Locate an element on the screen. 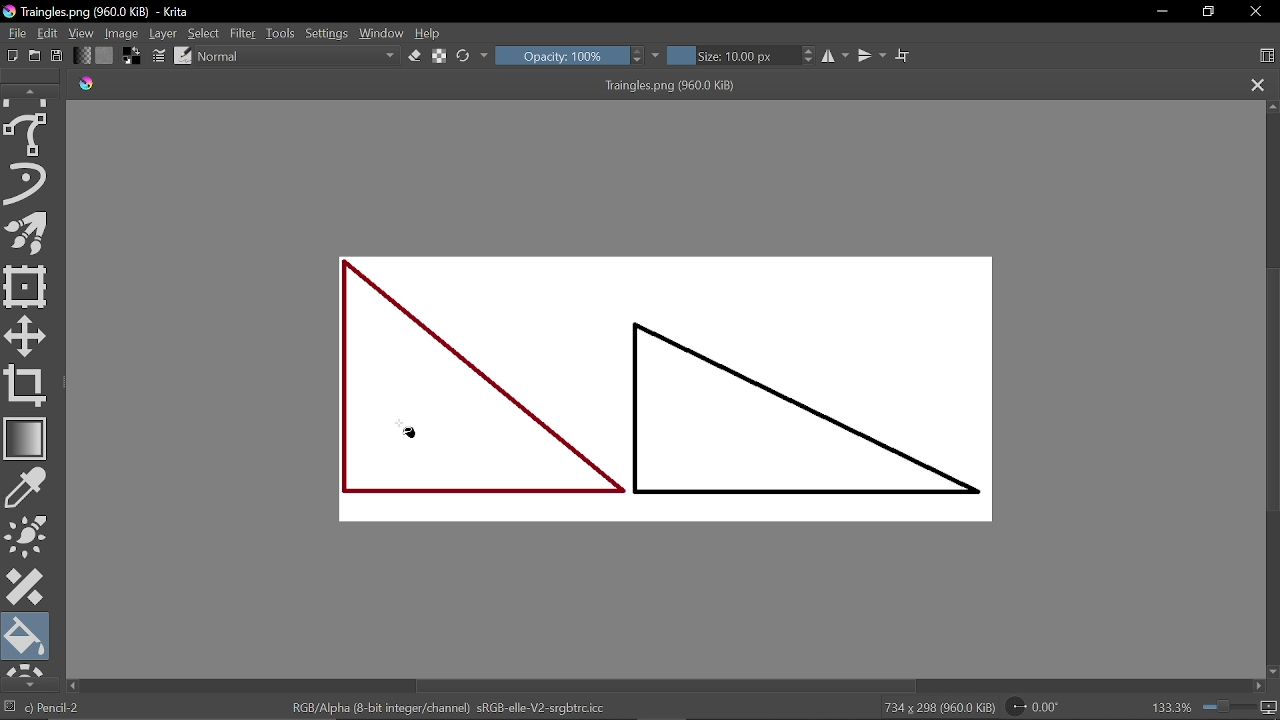  133.3% is located at coordinates (1170, 709).